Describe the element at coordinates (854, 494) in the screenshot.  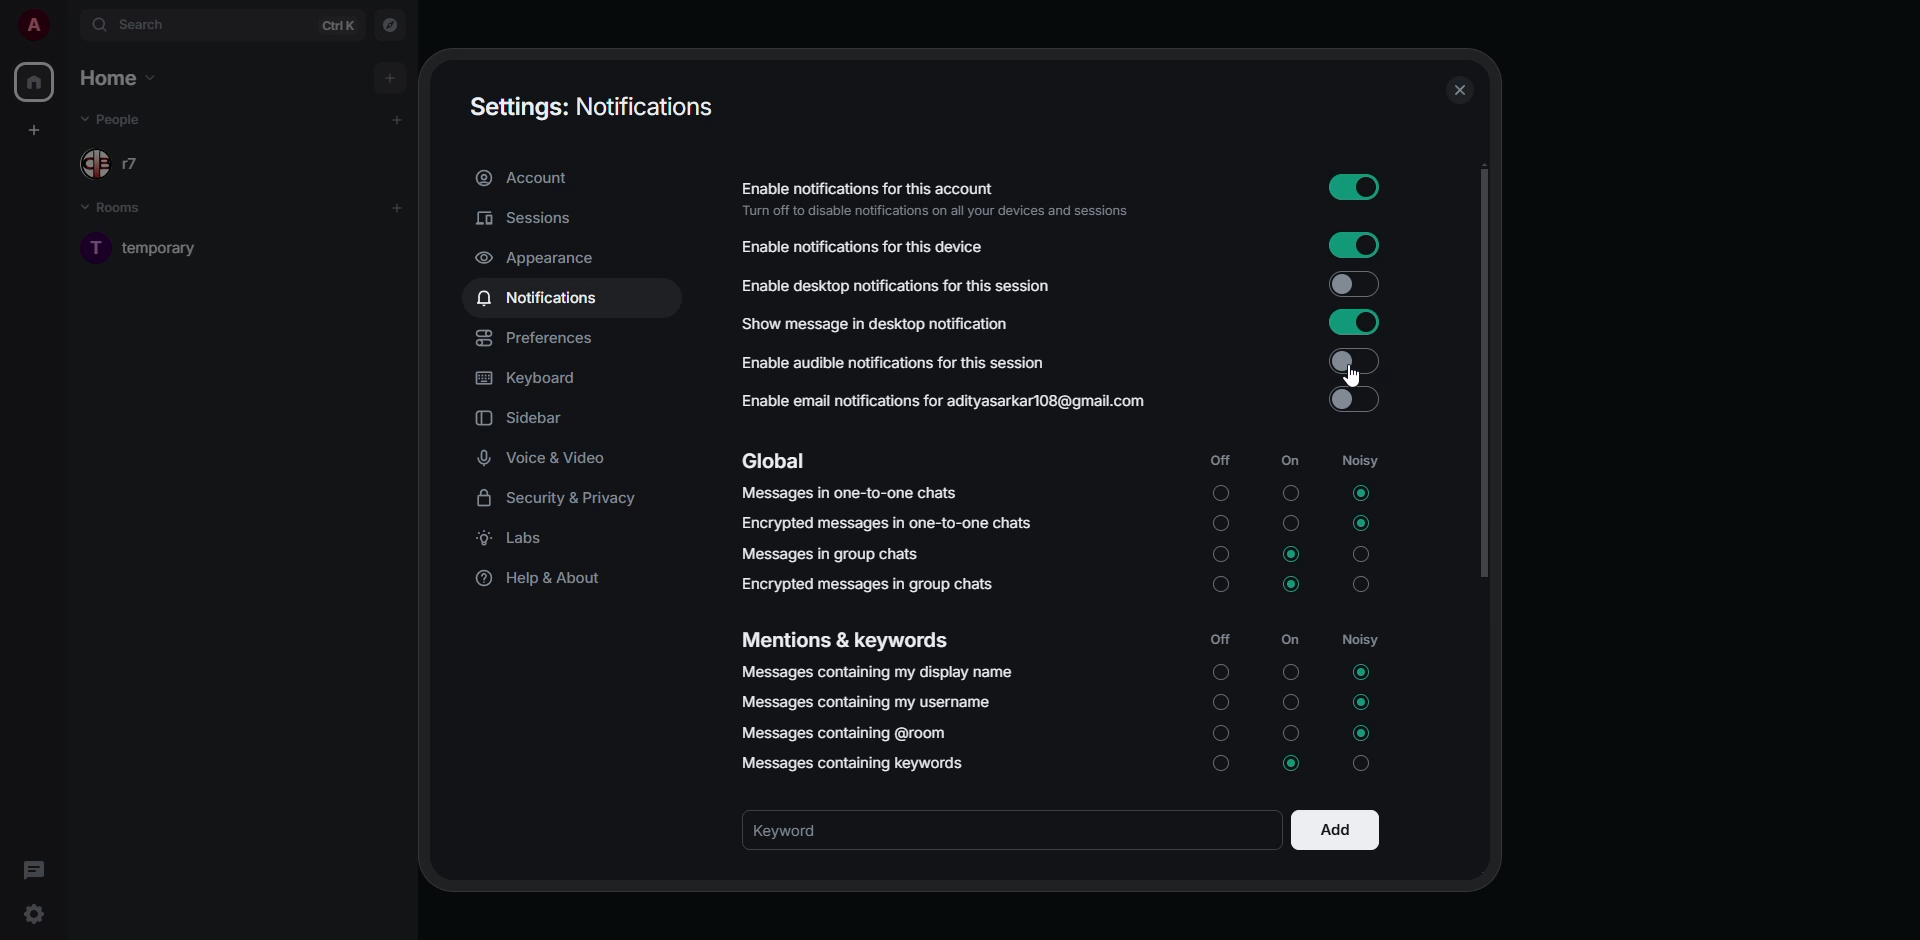
I see `messages in one to one chats` at that location.